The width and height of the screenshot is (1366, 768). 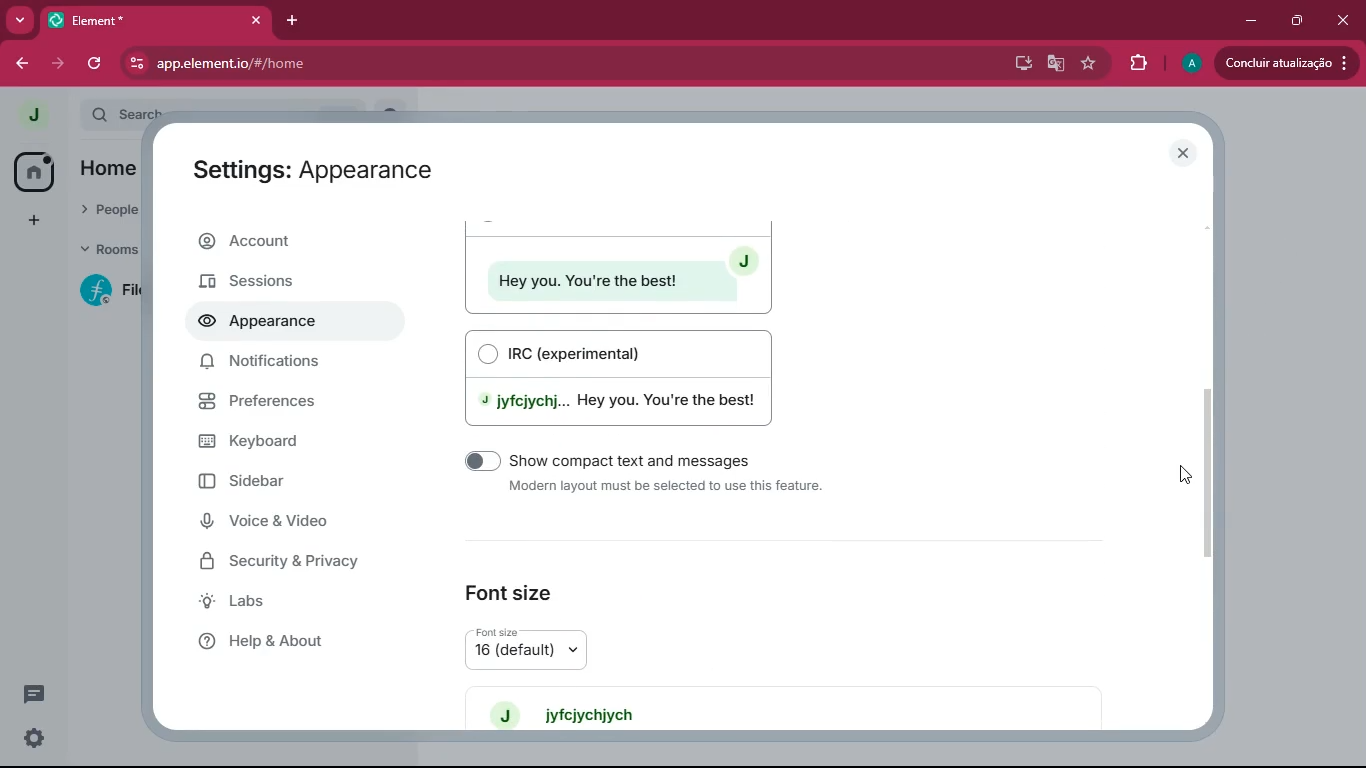 I want to click on home, so click(x=33, y=171).